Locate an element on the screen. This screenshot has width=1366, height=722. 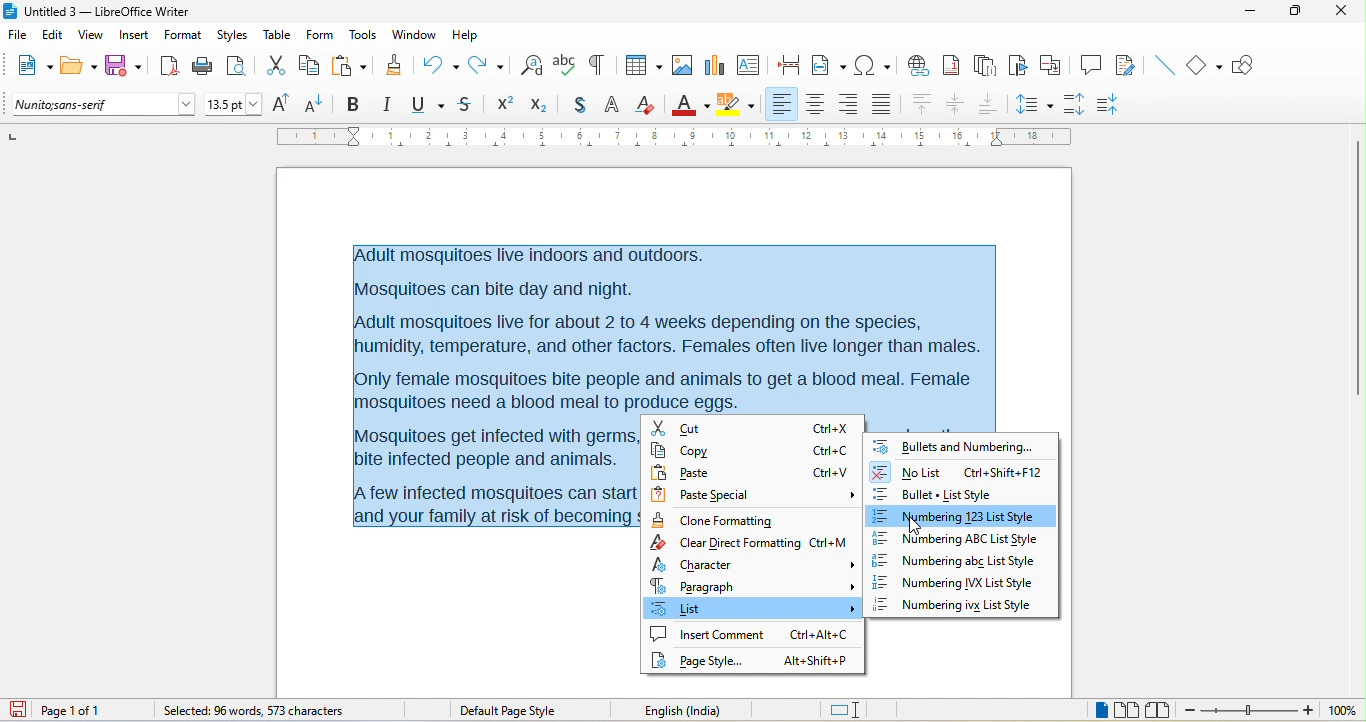
hyperlink is located at coordinates (921, 64).